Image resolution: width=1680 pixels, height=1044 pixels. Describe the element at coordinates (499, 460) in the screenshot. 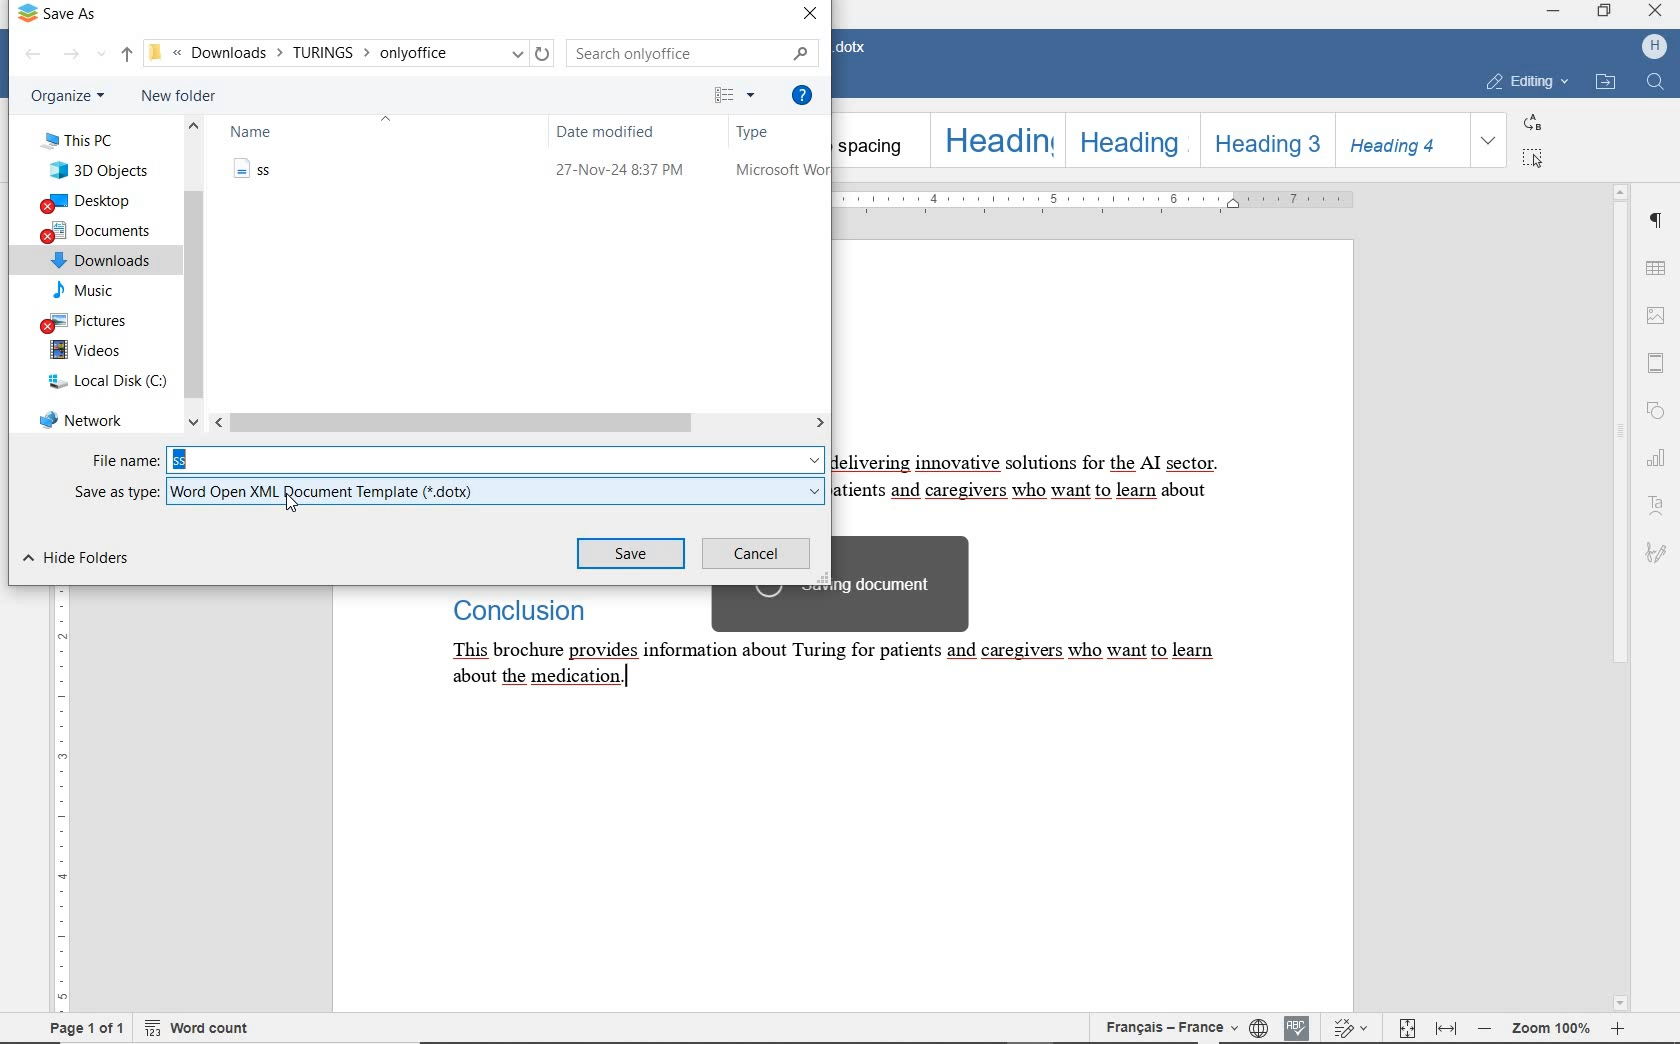

I see `ss` at that location.